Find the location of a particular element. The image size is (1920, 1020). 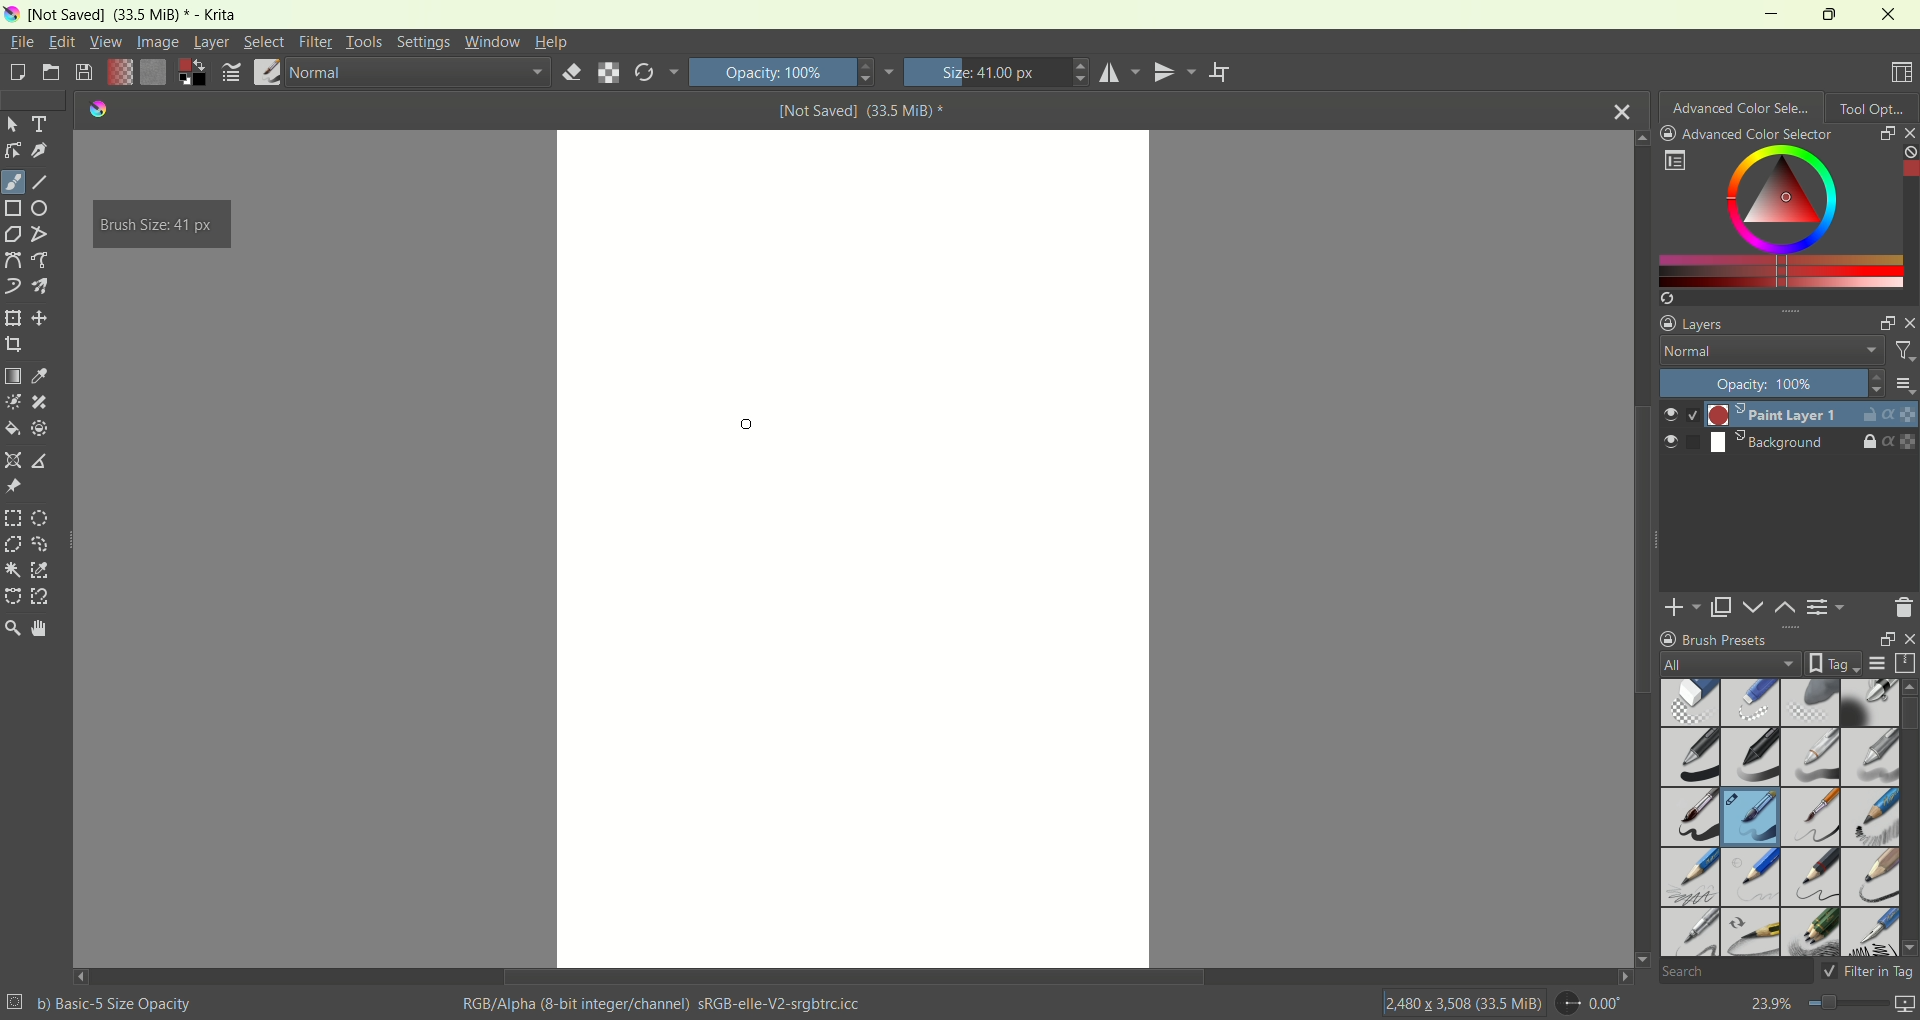

move layer down is located at coordinates (1755, 607).